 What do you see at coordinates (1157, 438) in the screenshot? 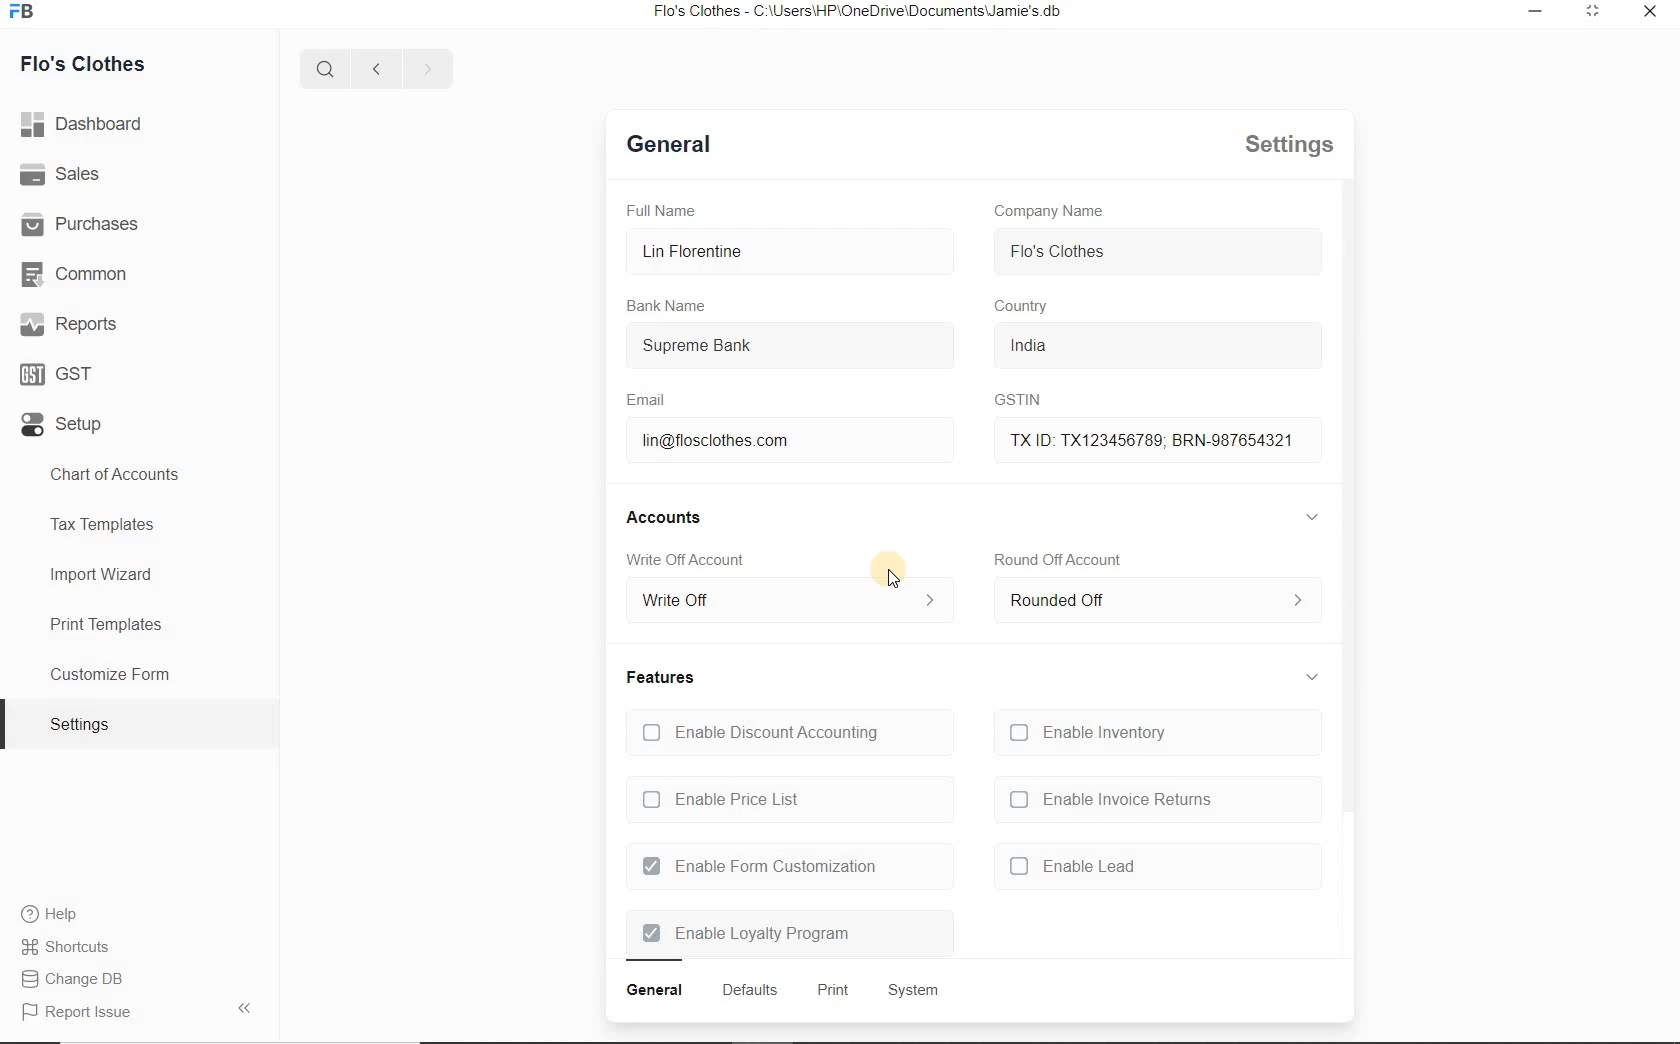
I see `TX ID: TX123456789; BRN-987654321` at bounding box center [1157, 438].